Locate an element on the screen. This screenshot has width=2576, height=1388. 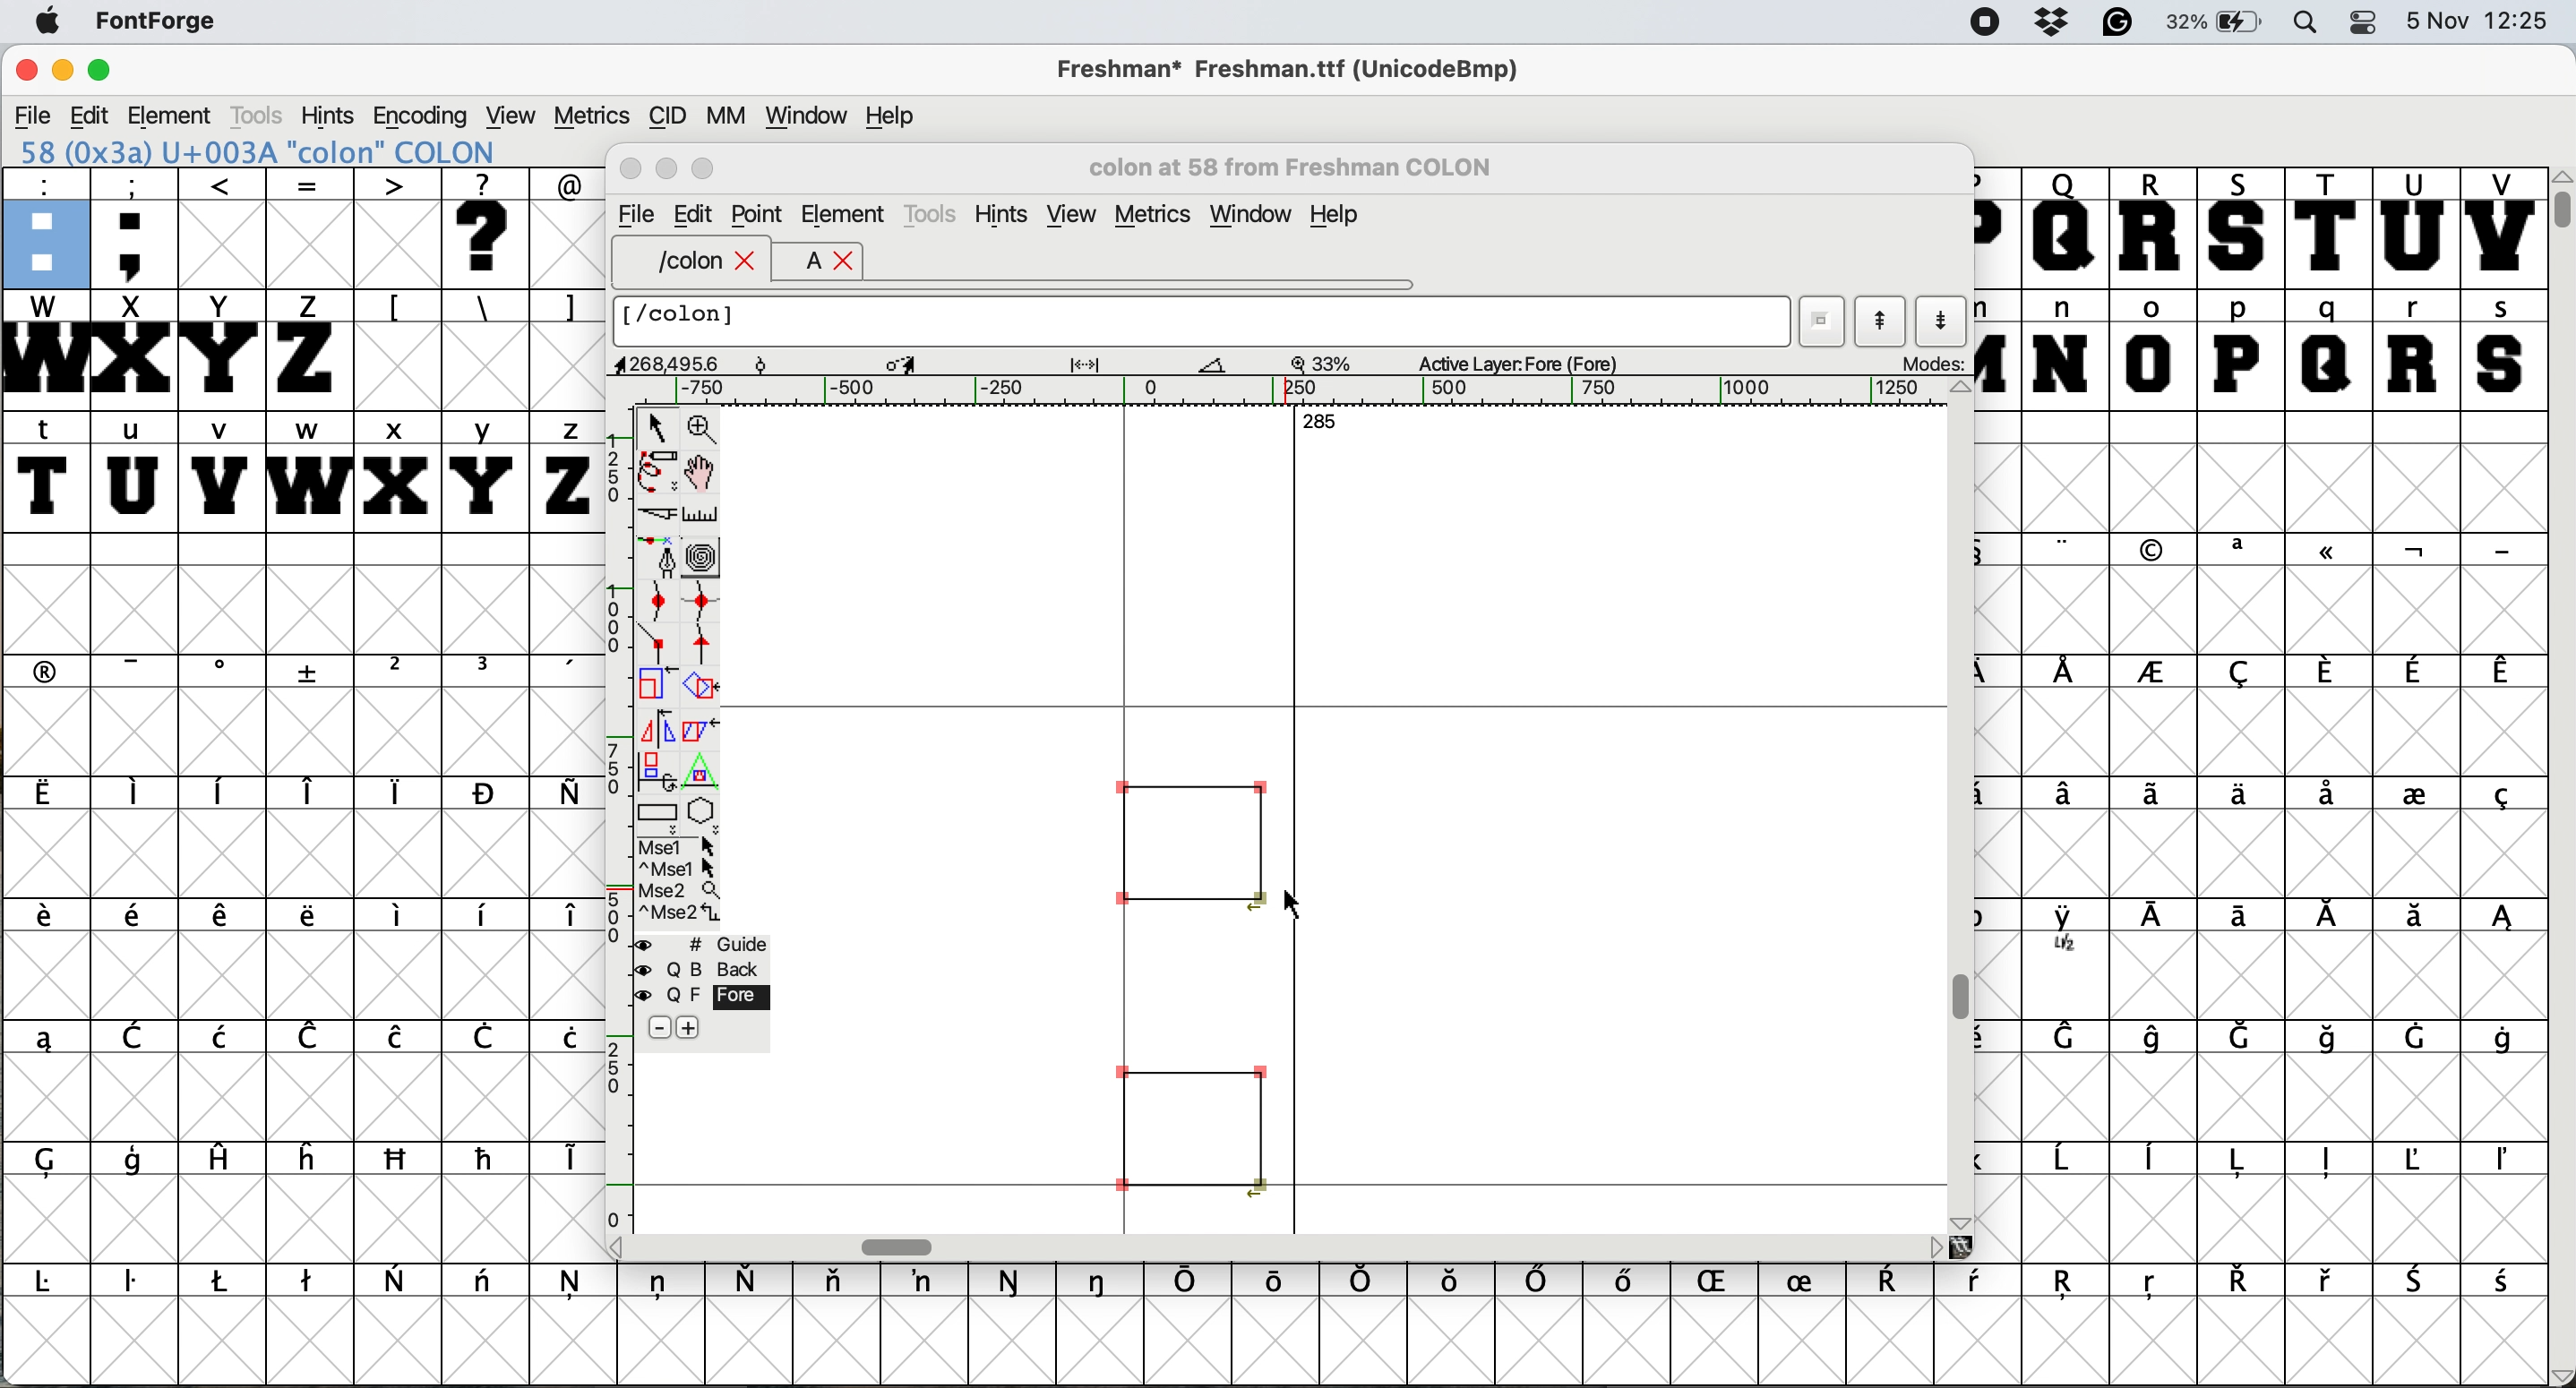
help is located at coordinates (901, 116).